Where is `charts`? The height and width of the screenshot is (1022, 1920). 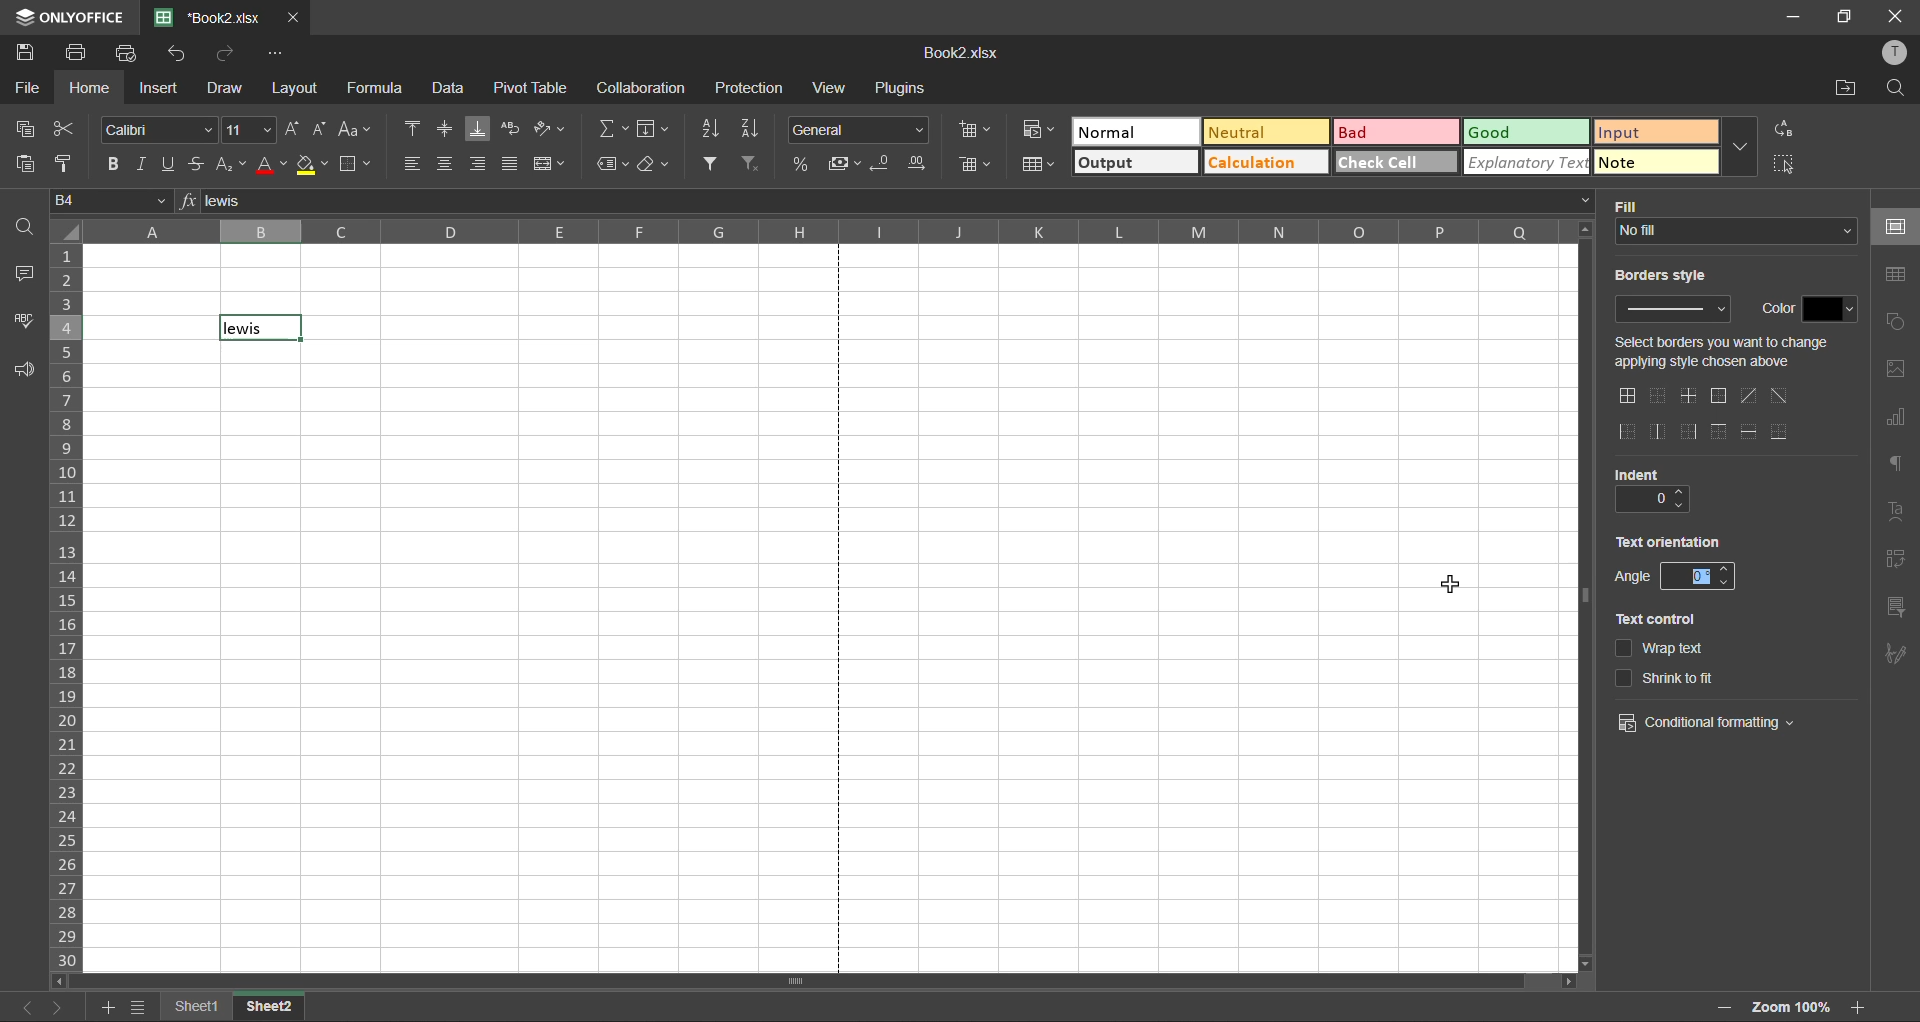
charts is located at coordinates (1894, 422).